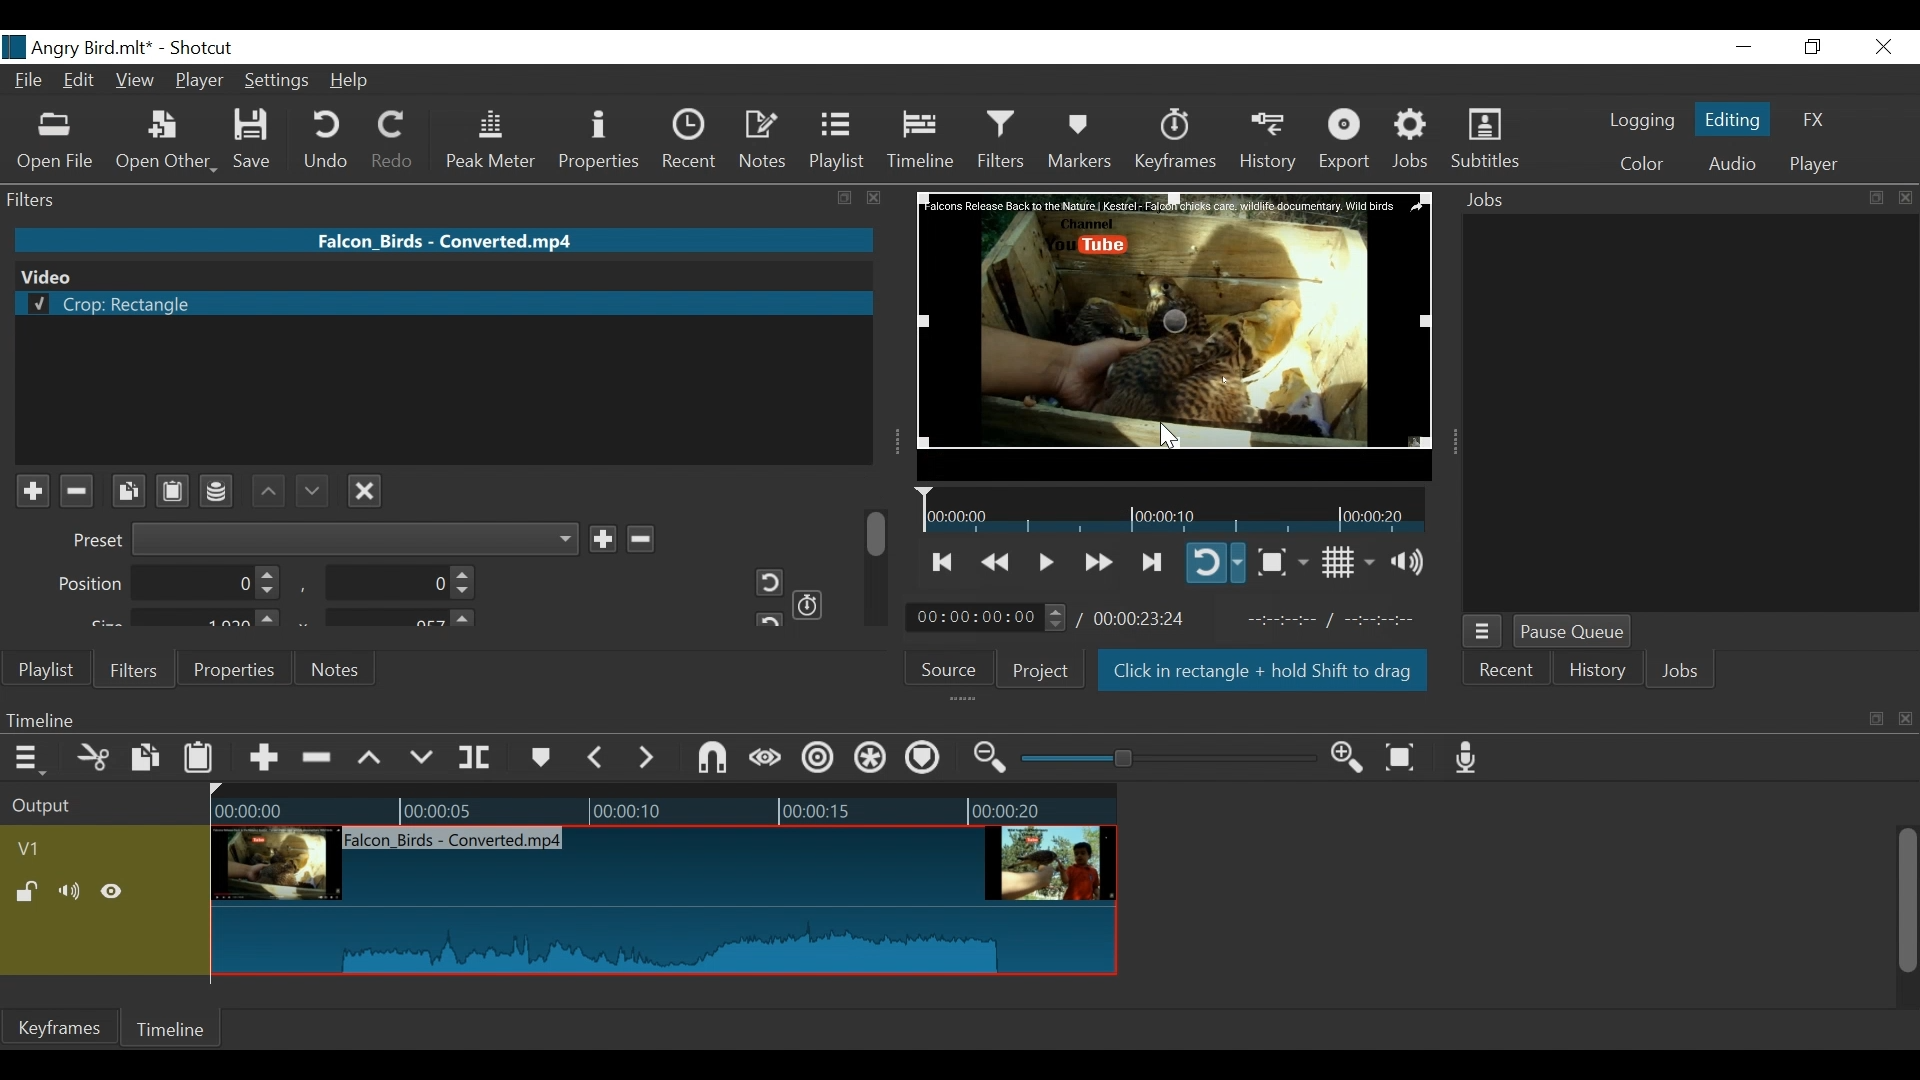 This screenshot has height=1080, width=1920. I want to click on Jobs, so click(1681, 673).